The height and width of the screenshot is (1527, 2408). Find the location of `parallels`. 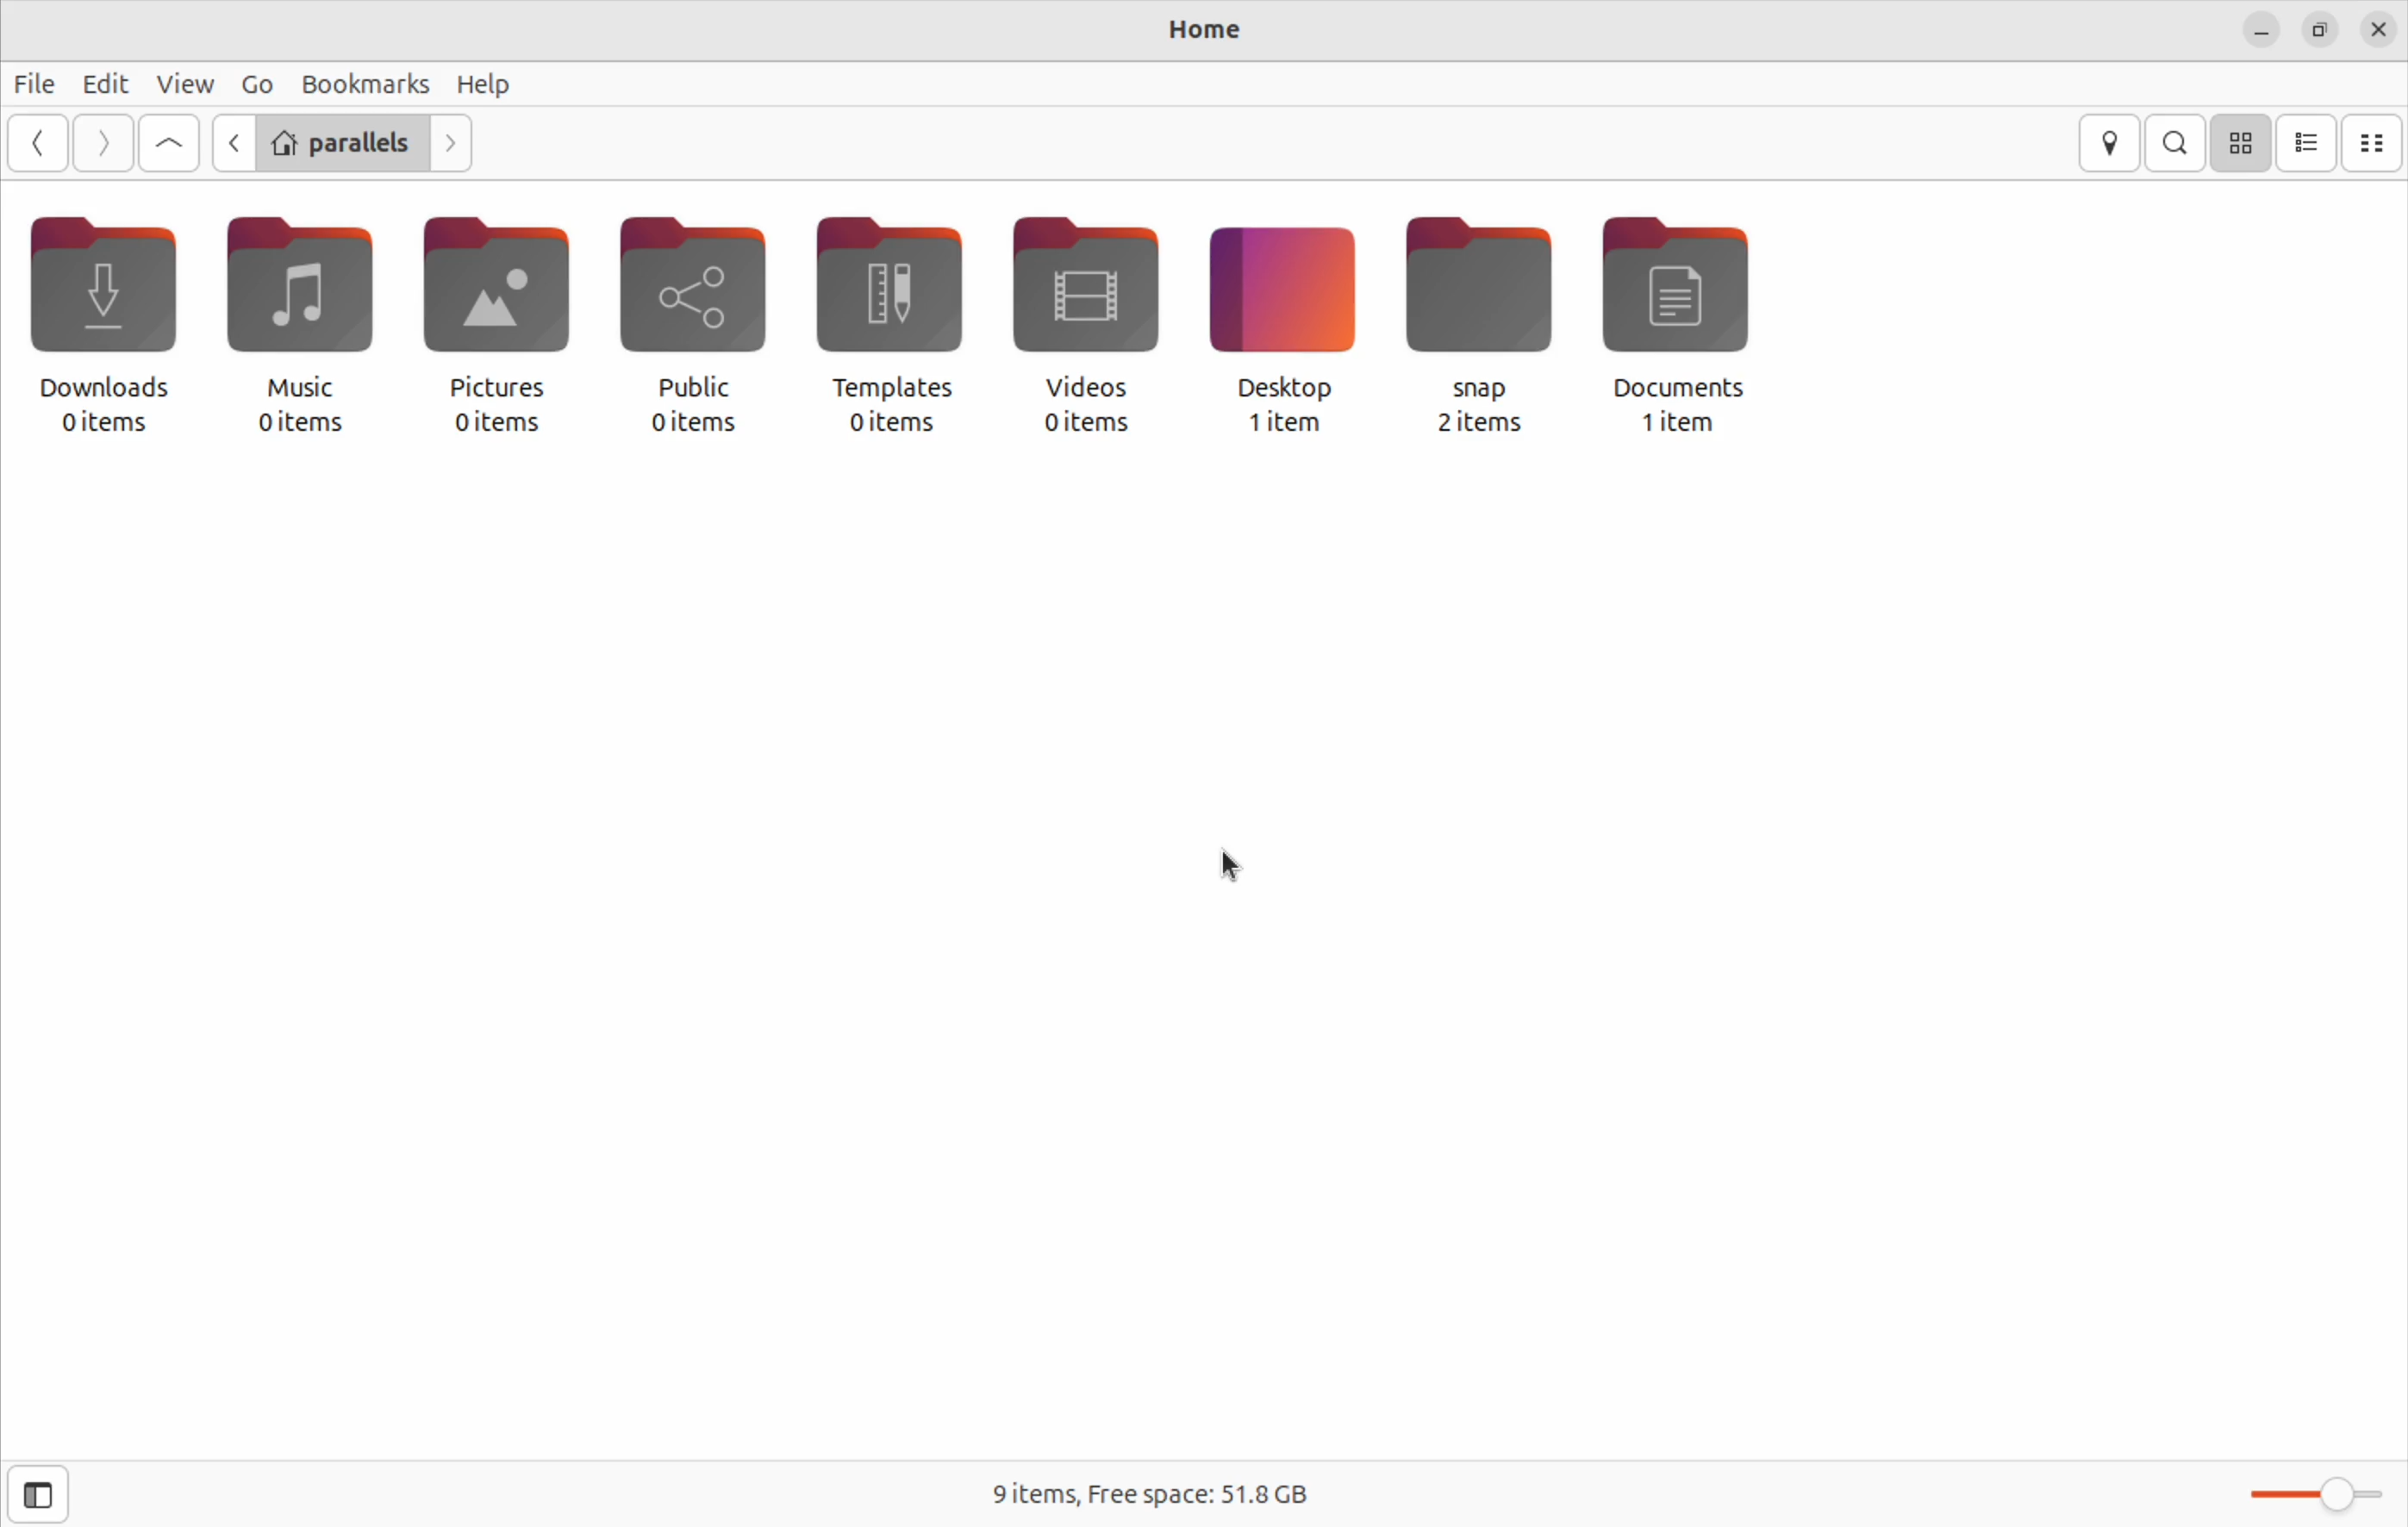

parallels is located at coordinates (341, 145).